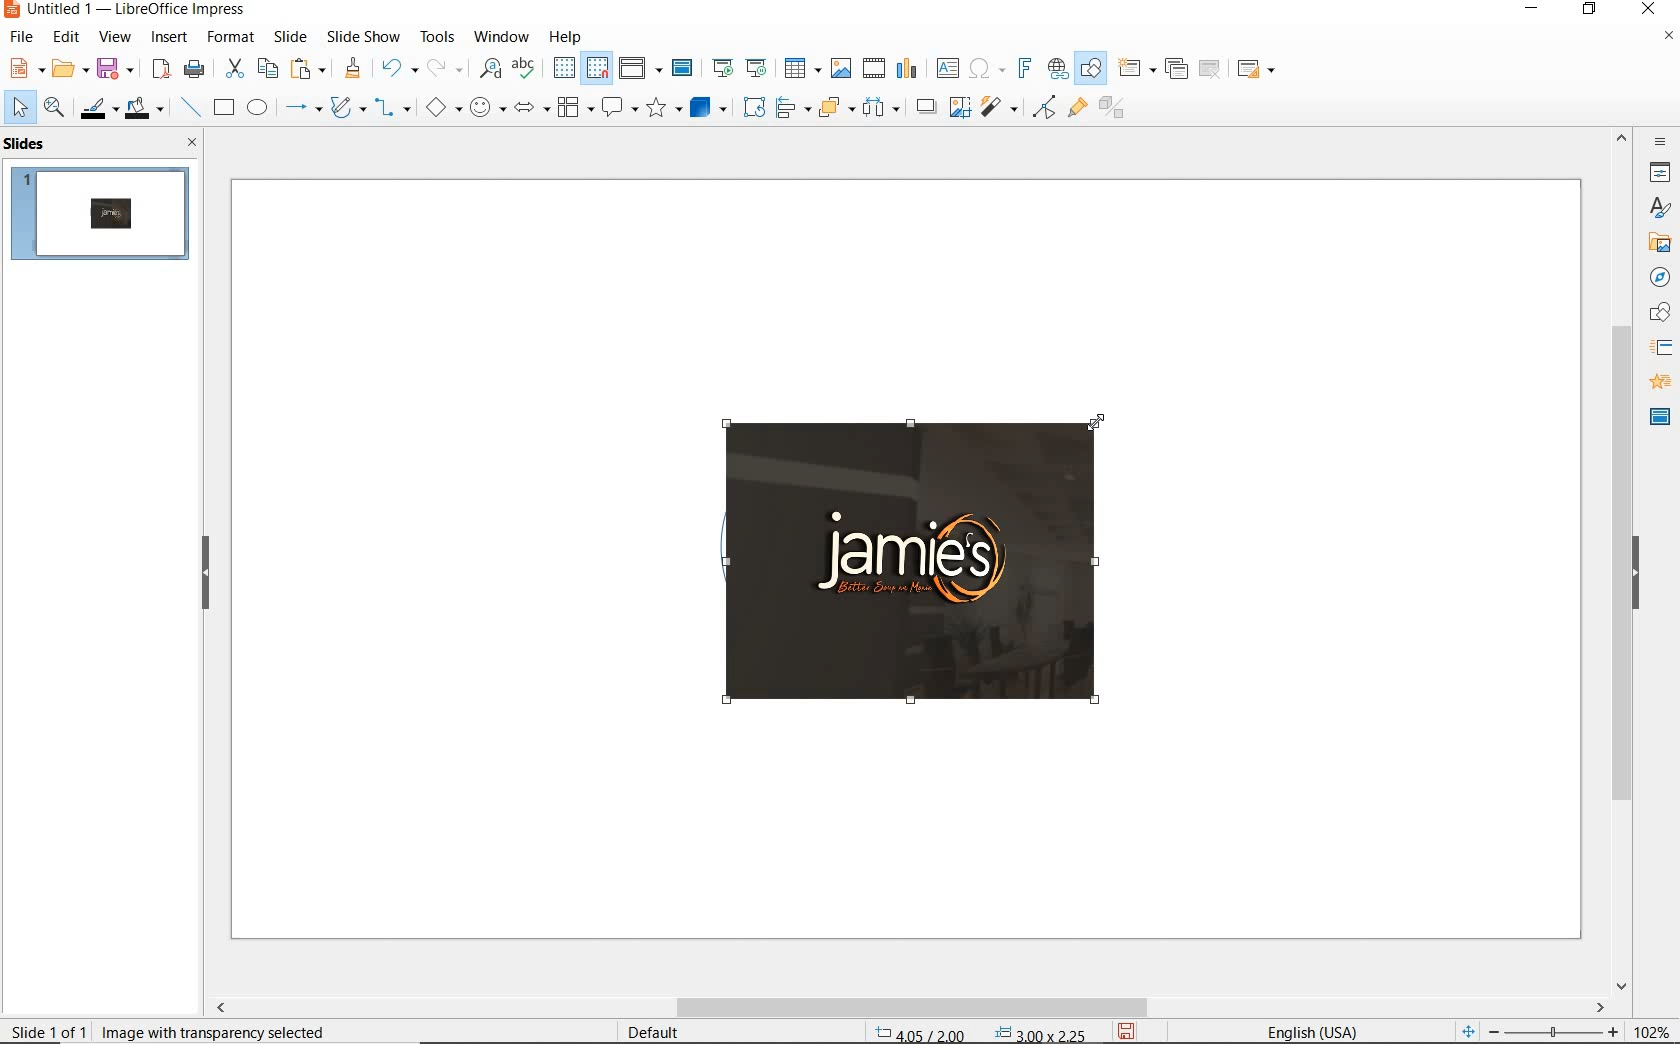  I want to click on delete slide, so click(1210, 70).